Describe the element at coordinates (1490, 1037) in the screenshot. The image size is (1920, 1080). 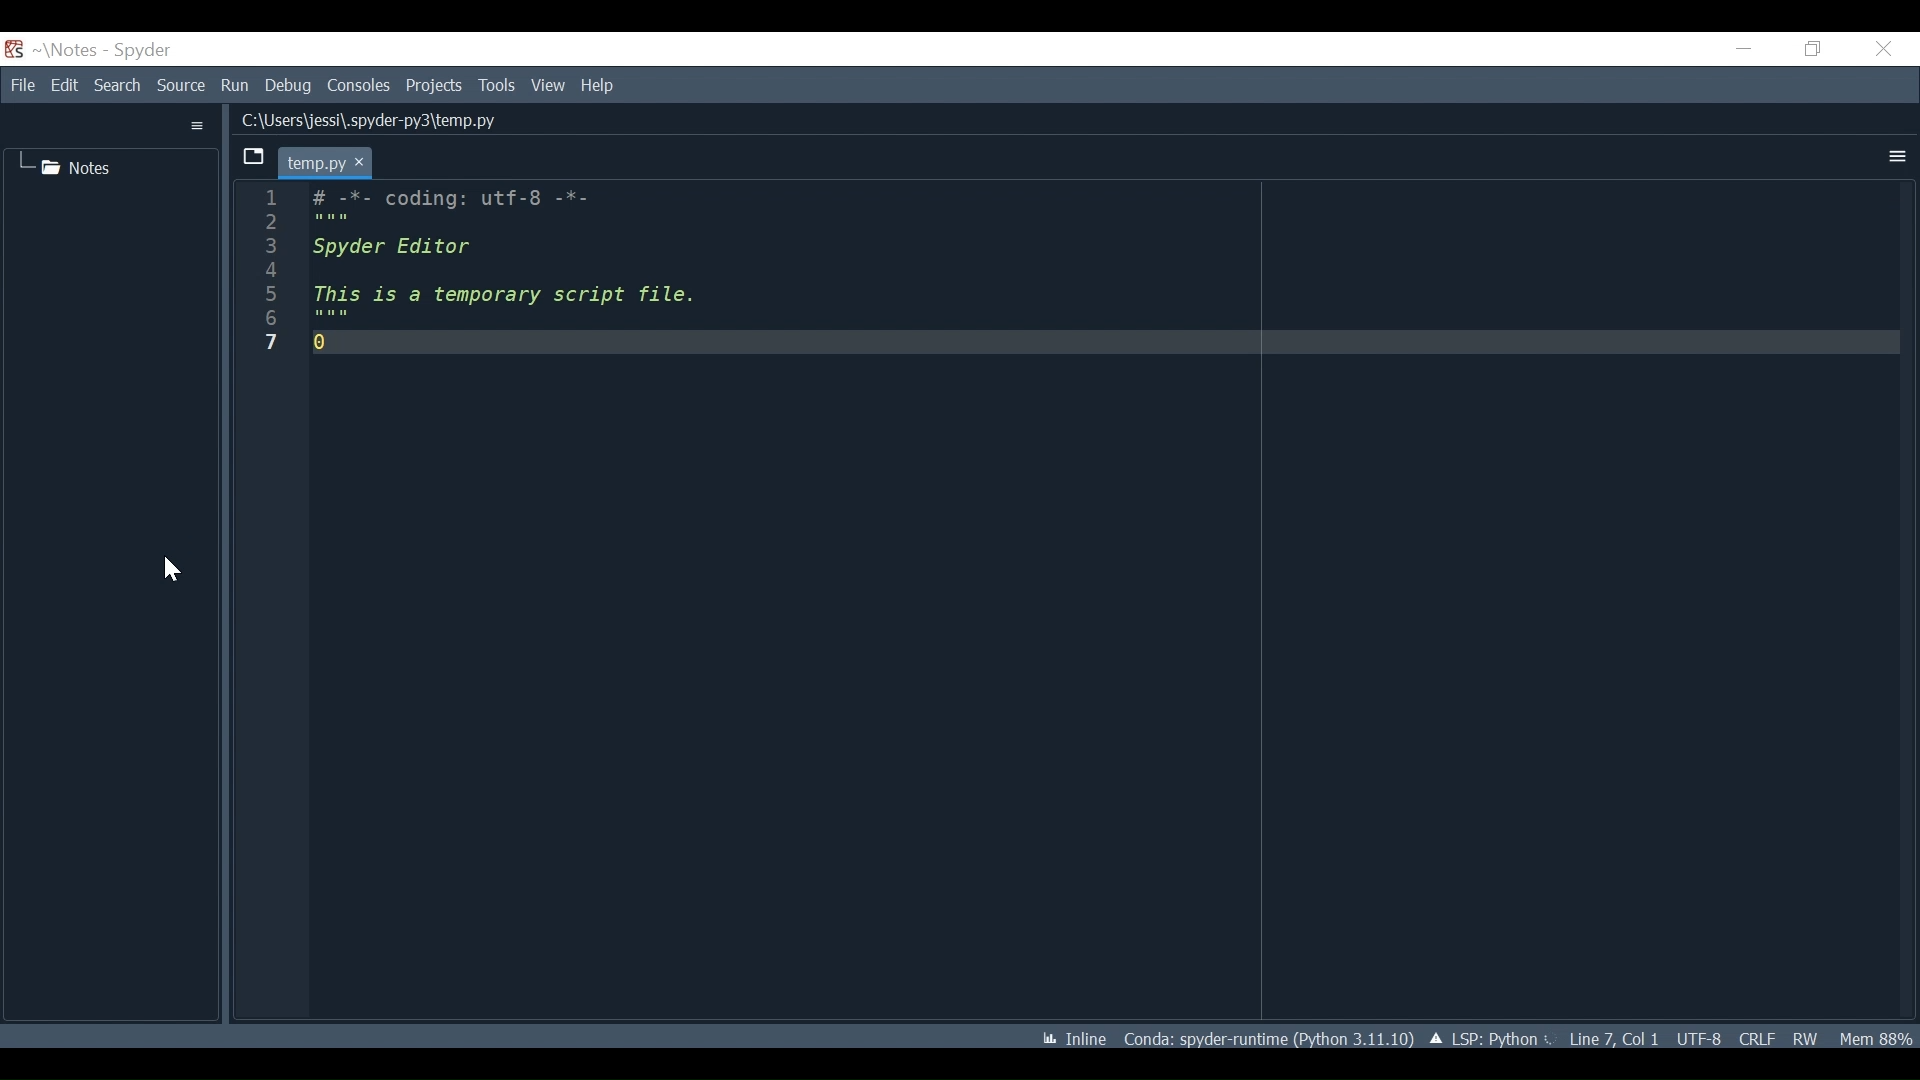
I see `Python lsp info` at that location.